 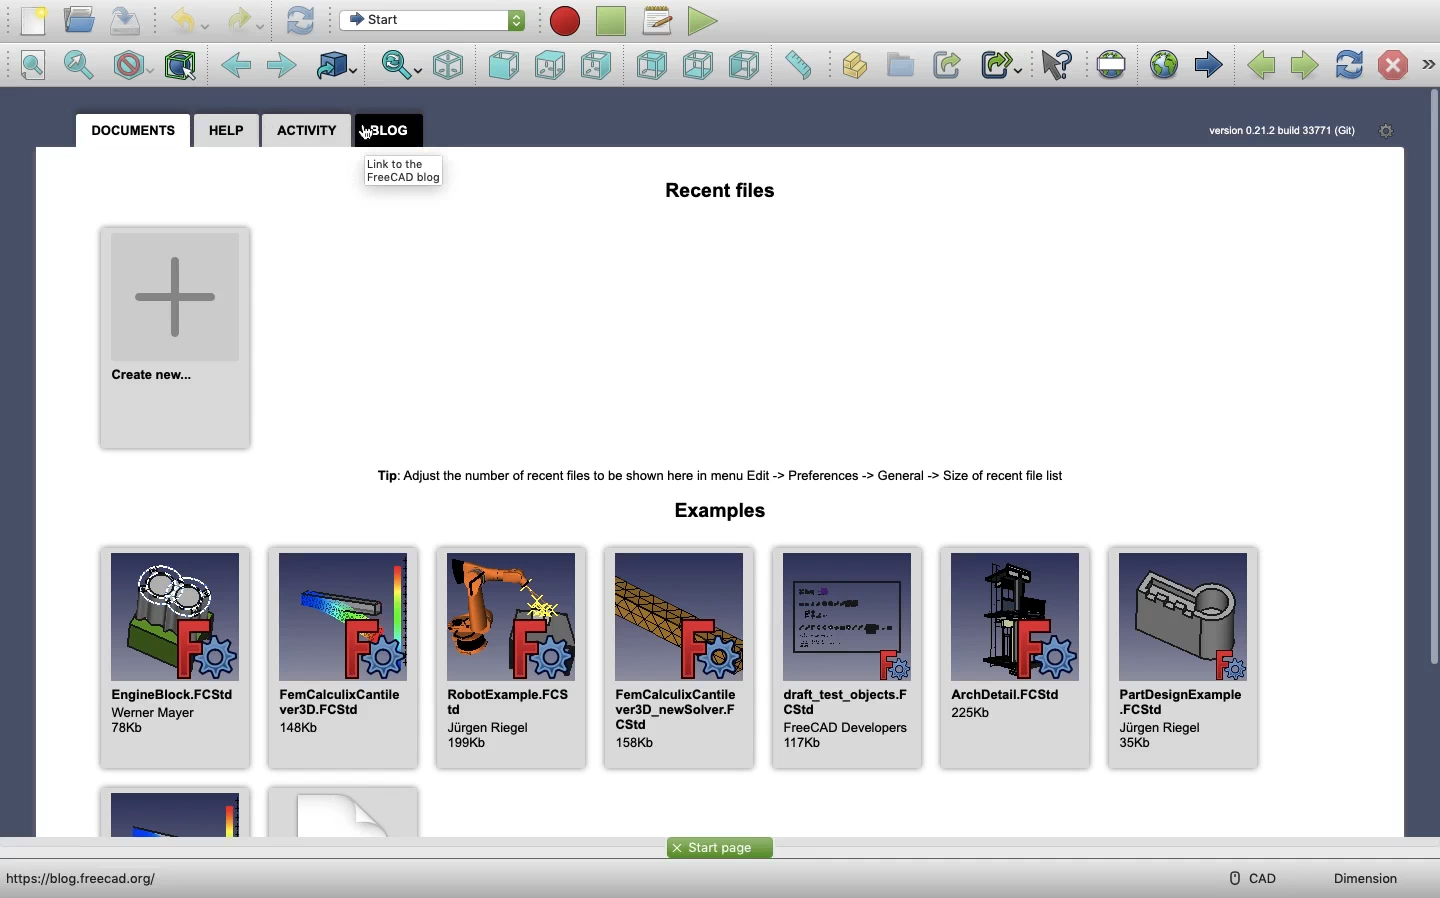 What do you see at coordinates (183, 66) in the screenshot?
I see `Selection Filter` at bounding box center [183, 66].